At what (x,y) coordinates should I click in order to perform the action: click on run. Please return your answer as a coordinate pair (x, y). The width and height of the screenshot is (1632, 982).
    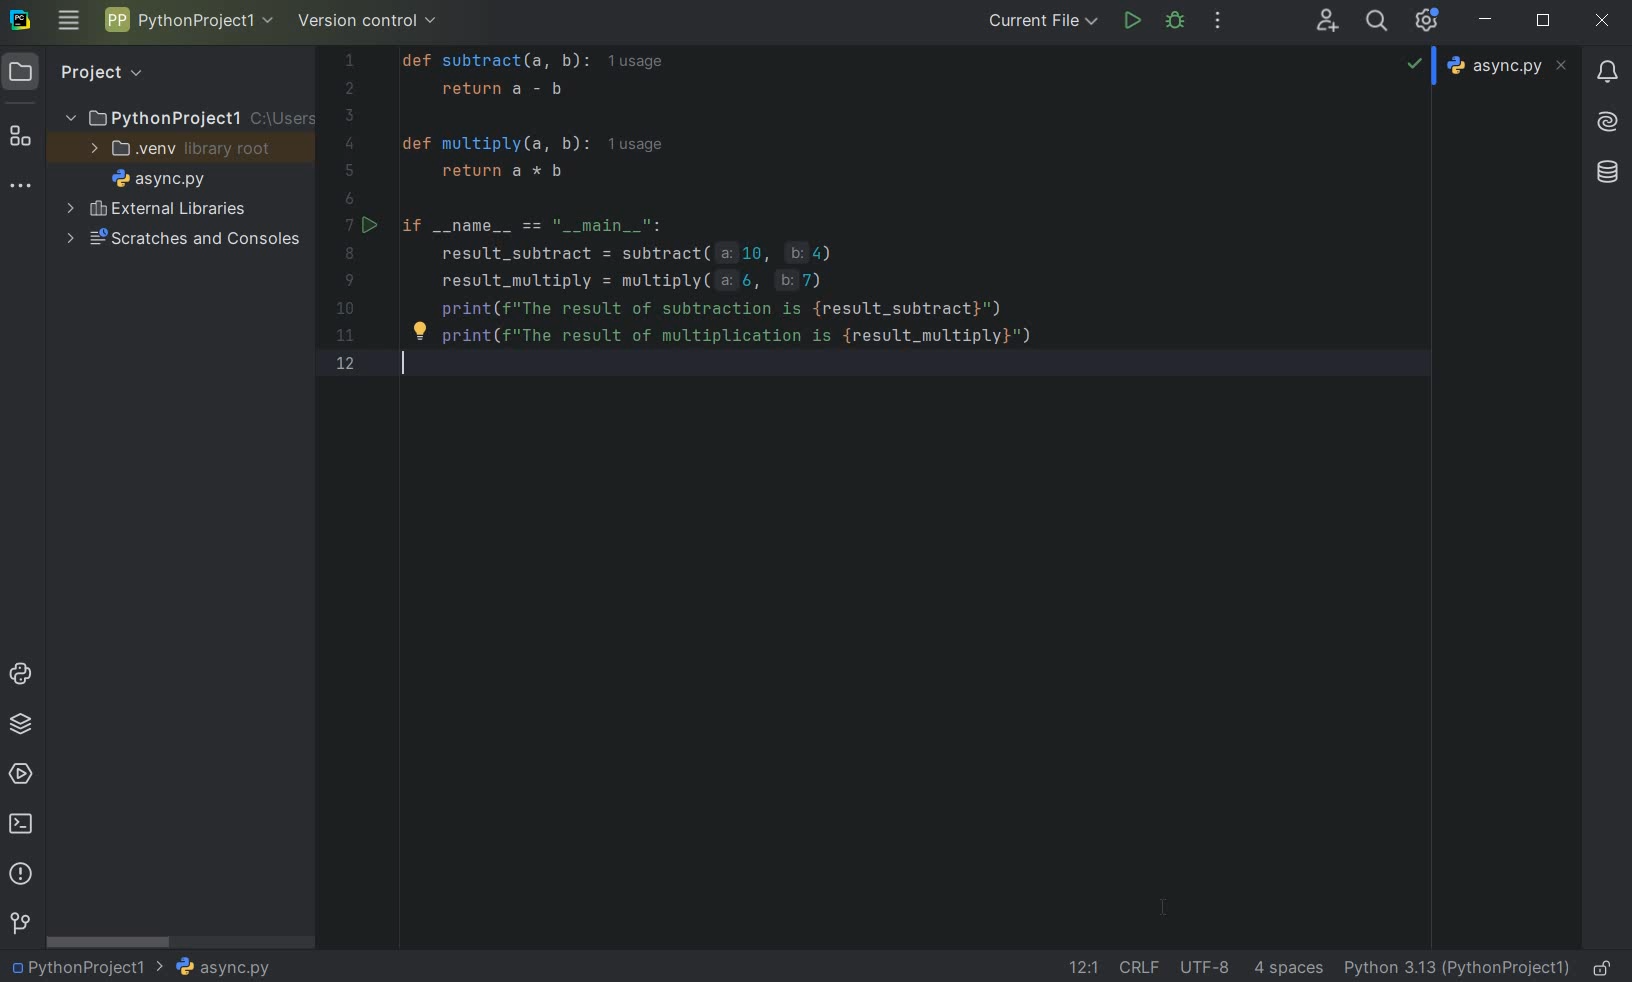
    Looking at the image, I should click on (1131, 21).